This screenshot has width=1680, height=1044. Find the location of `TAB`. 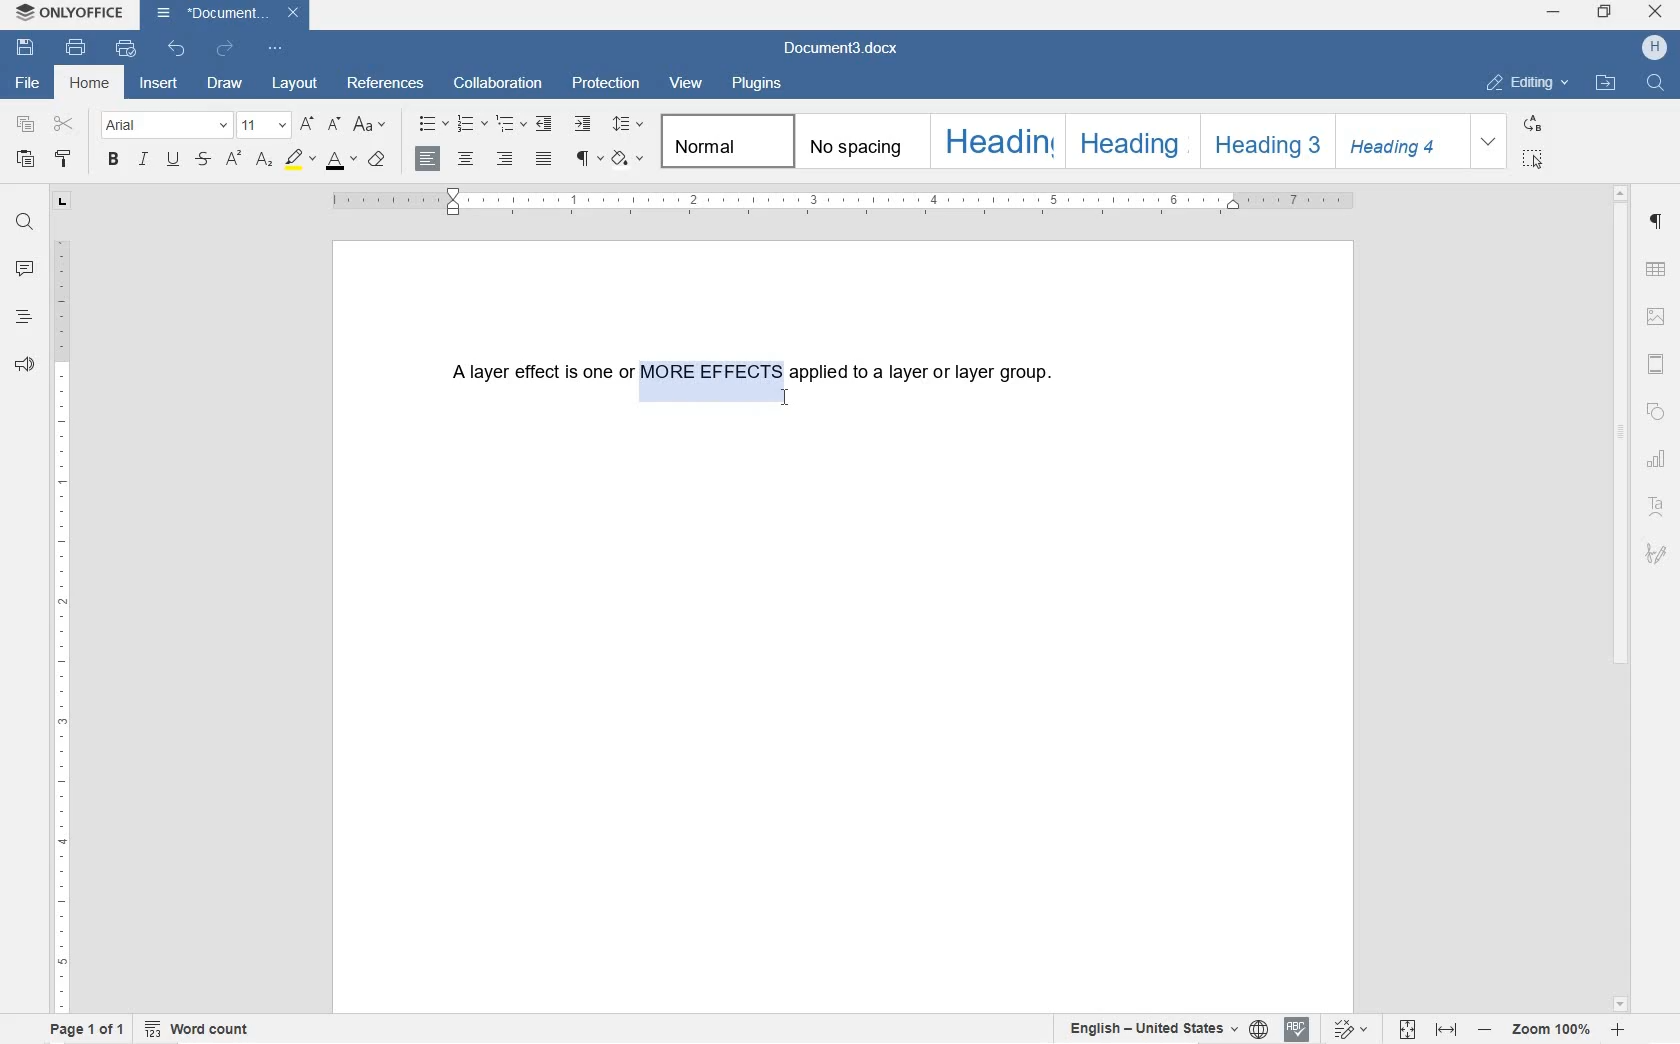

TAB is located at coordinates (61, 201).